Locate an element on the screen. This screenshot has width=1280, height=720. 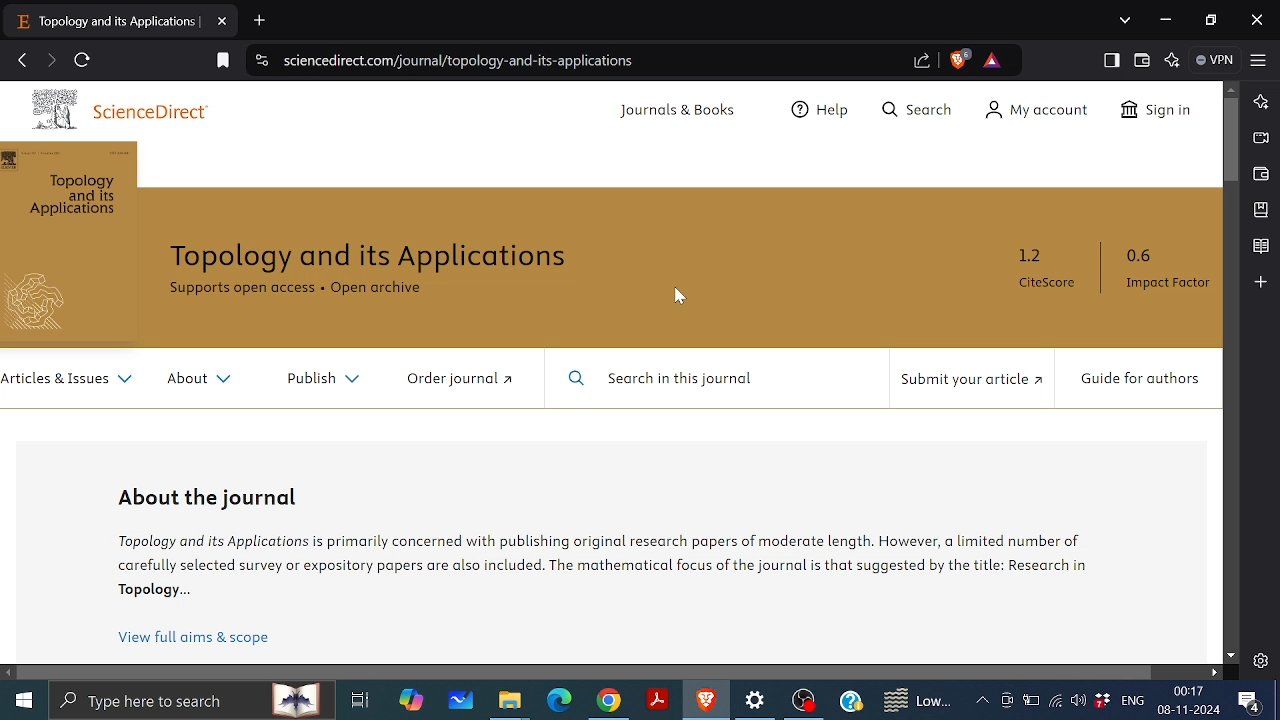
Brave shield is located at coordinates (960, 61).